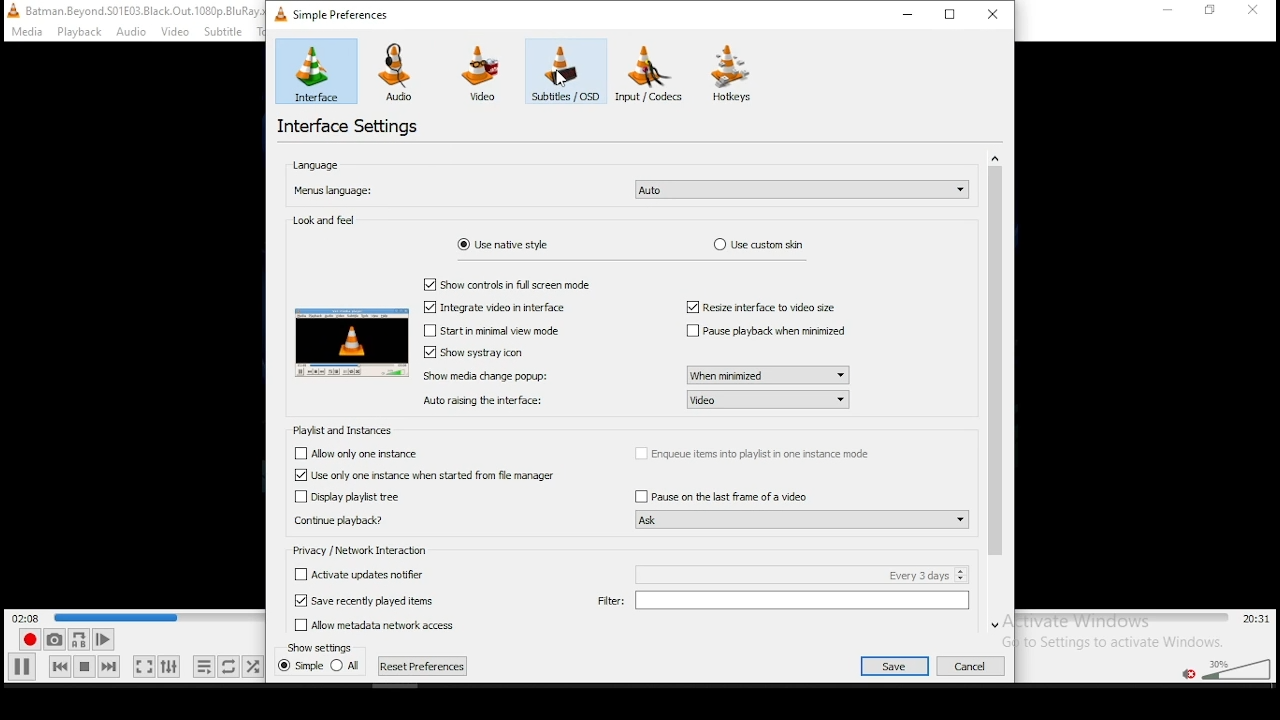 The height and width of the screenshot is (720, 1280). Describe the element at coordinates (497, 306) in the screenshot. I see `` at that location.